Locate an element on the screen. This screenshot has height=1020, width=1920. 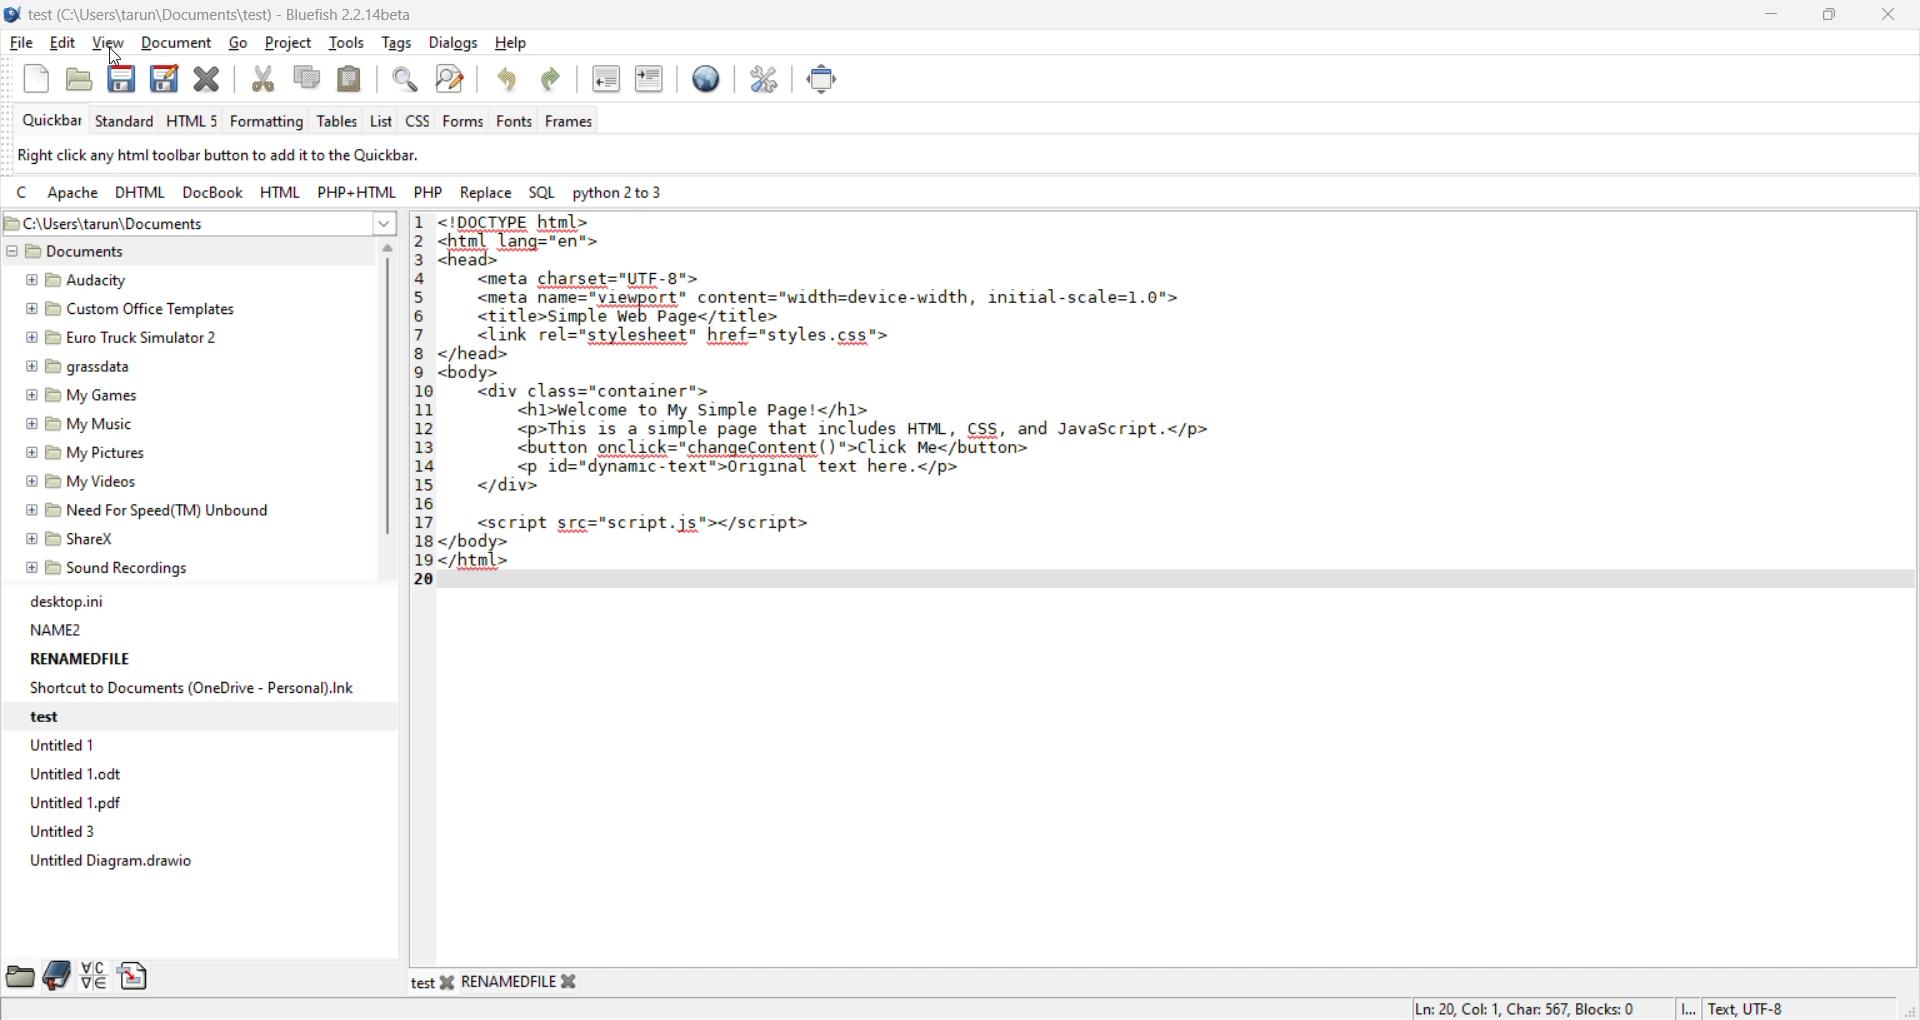
dropdown is located at coordinates (384, 223).